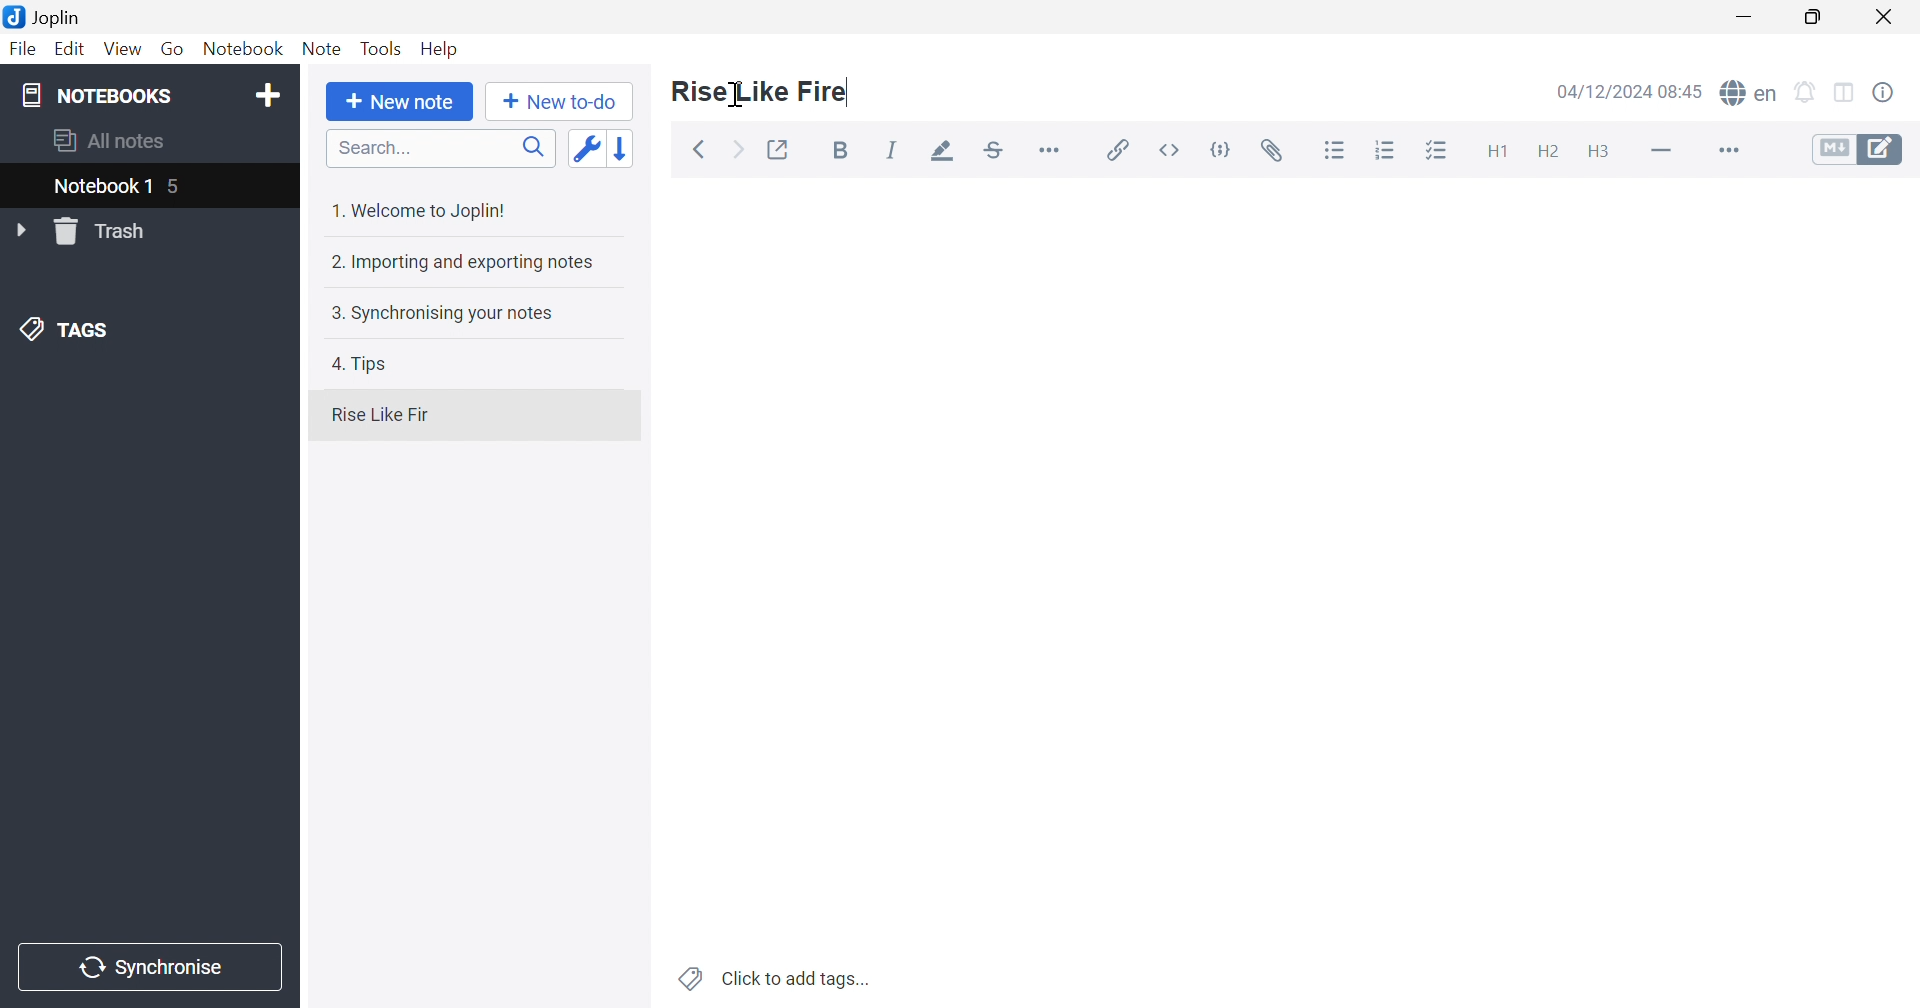  Describe the element at coordinates (399, 101) in the screenshot. I see `New note` at that location.